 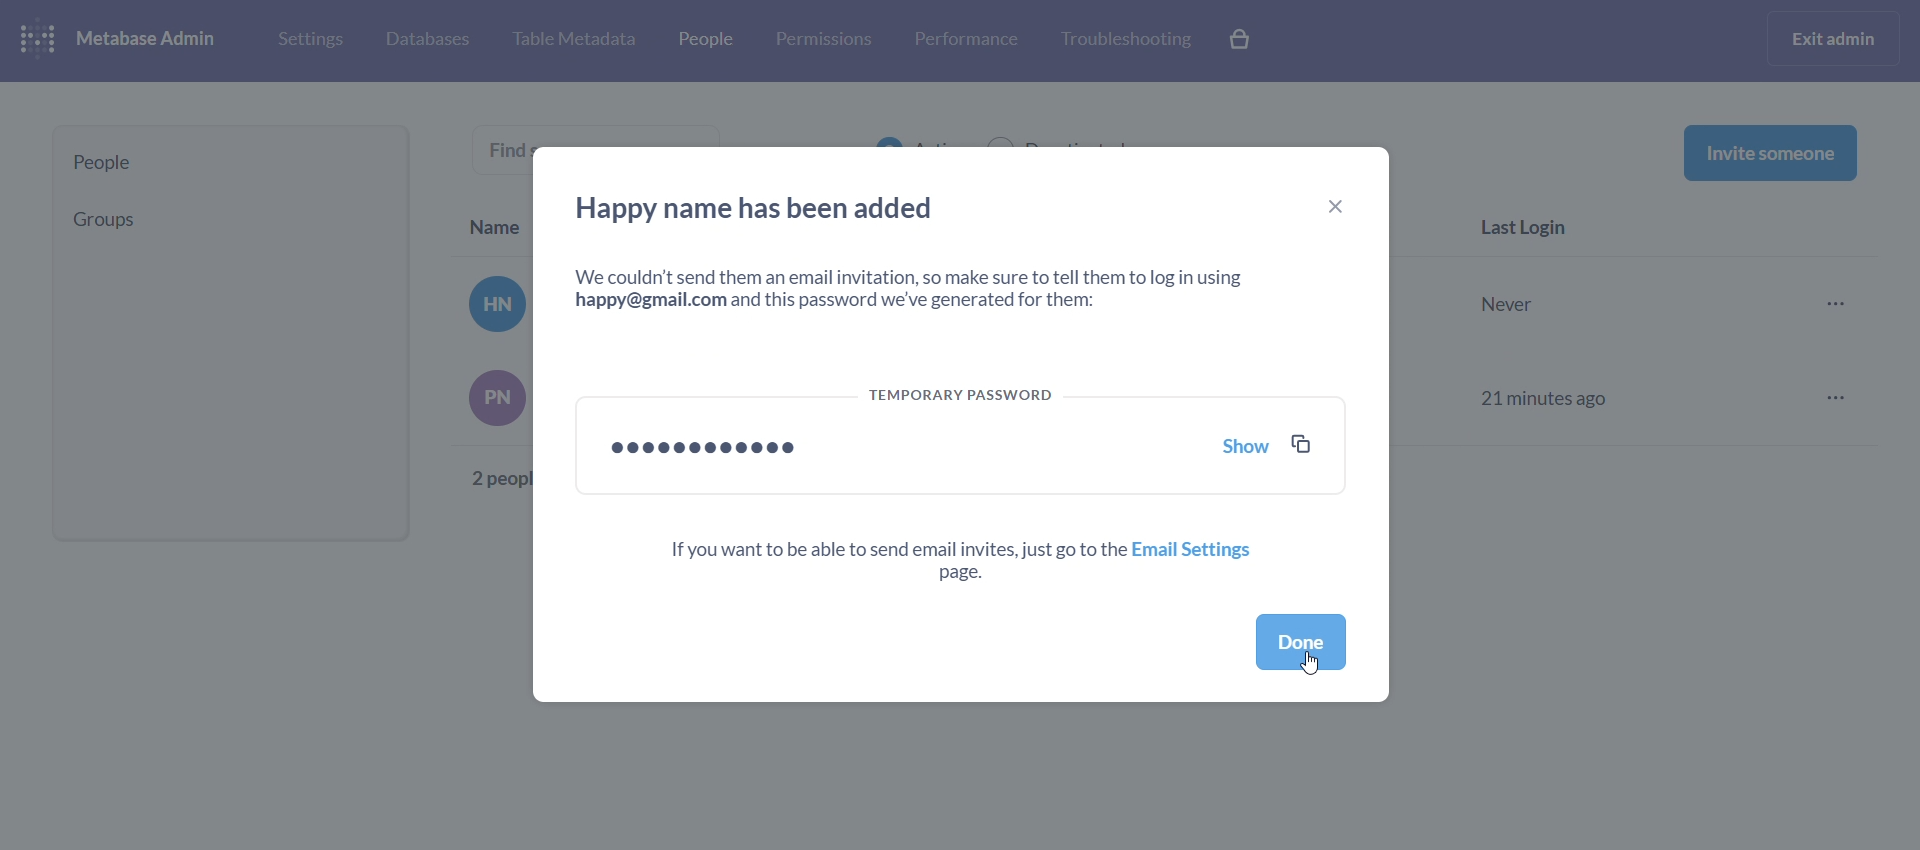 I want to click on exit admin, so click(x=1837, y=38).